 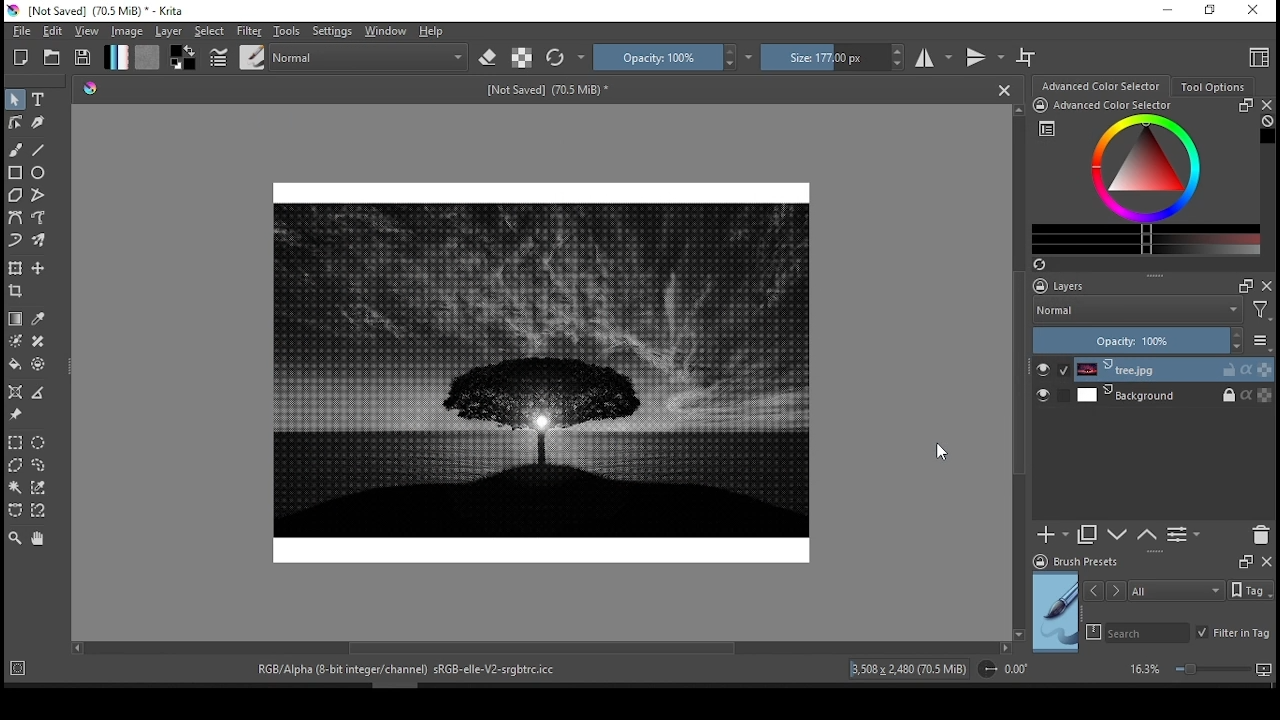 What do you see at coordinates (128, 32) in the screenshot?
I see `image` at bounding box center [128, 32].